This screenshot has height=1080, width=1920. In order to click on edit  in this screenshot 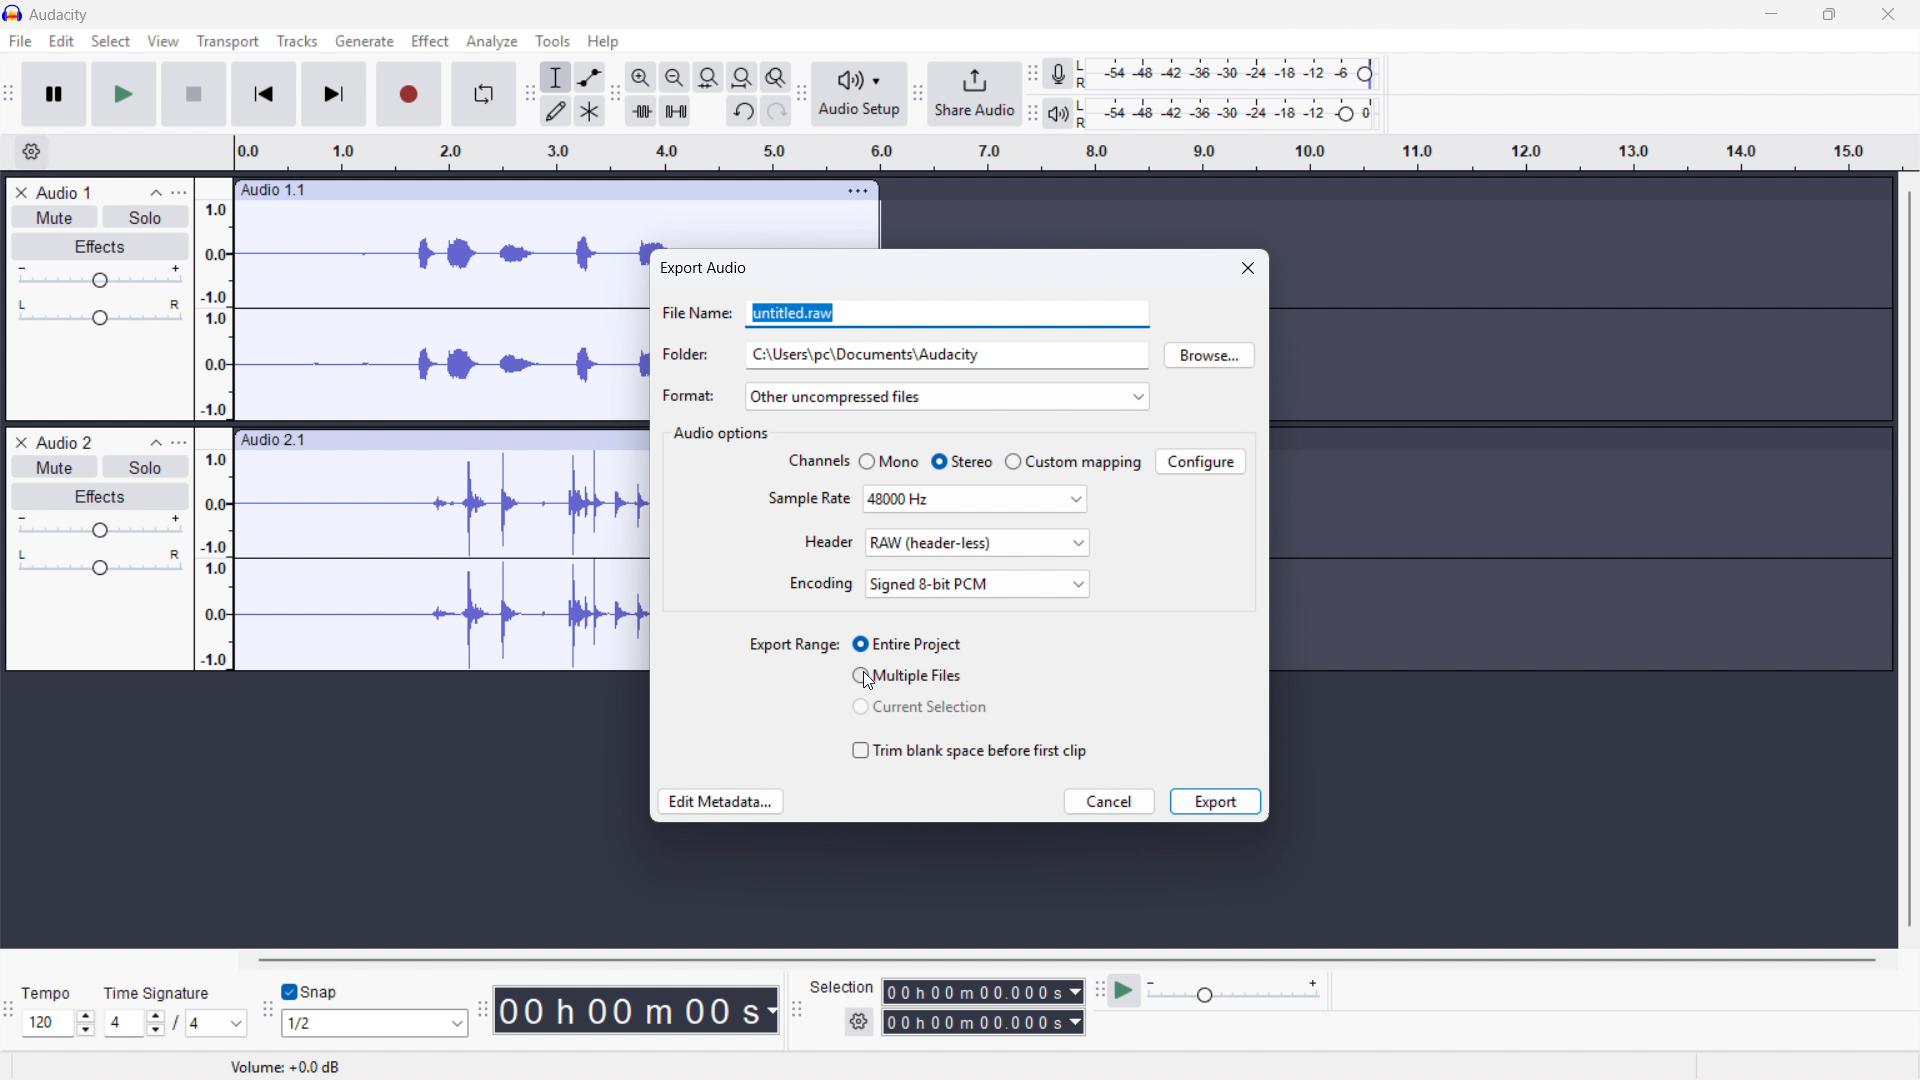, I will do `click(61, 41)`.